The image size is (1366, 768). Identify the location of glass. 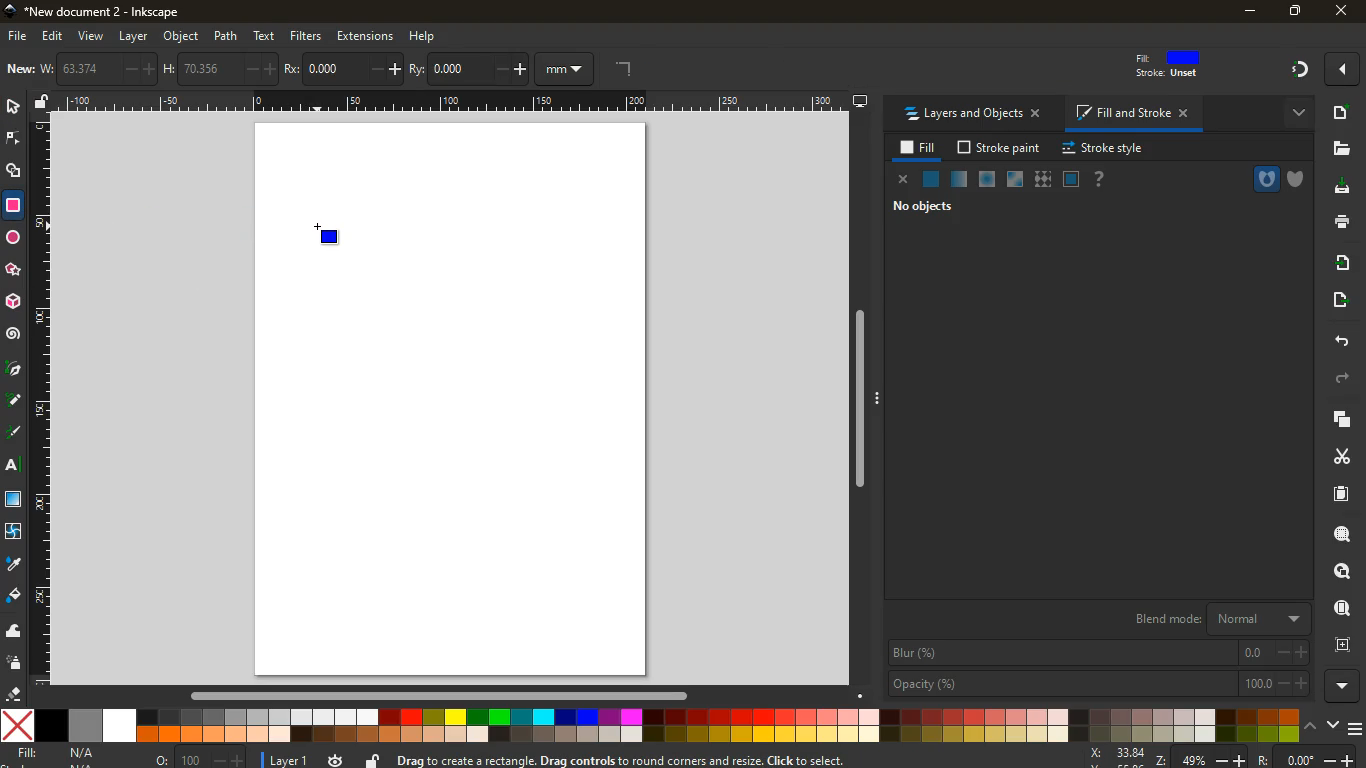
(1070, 179).